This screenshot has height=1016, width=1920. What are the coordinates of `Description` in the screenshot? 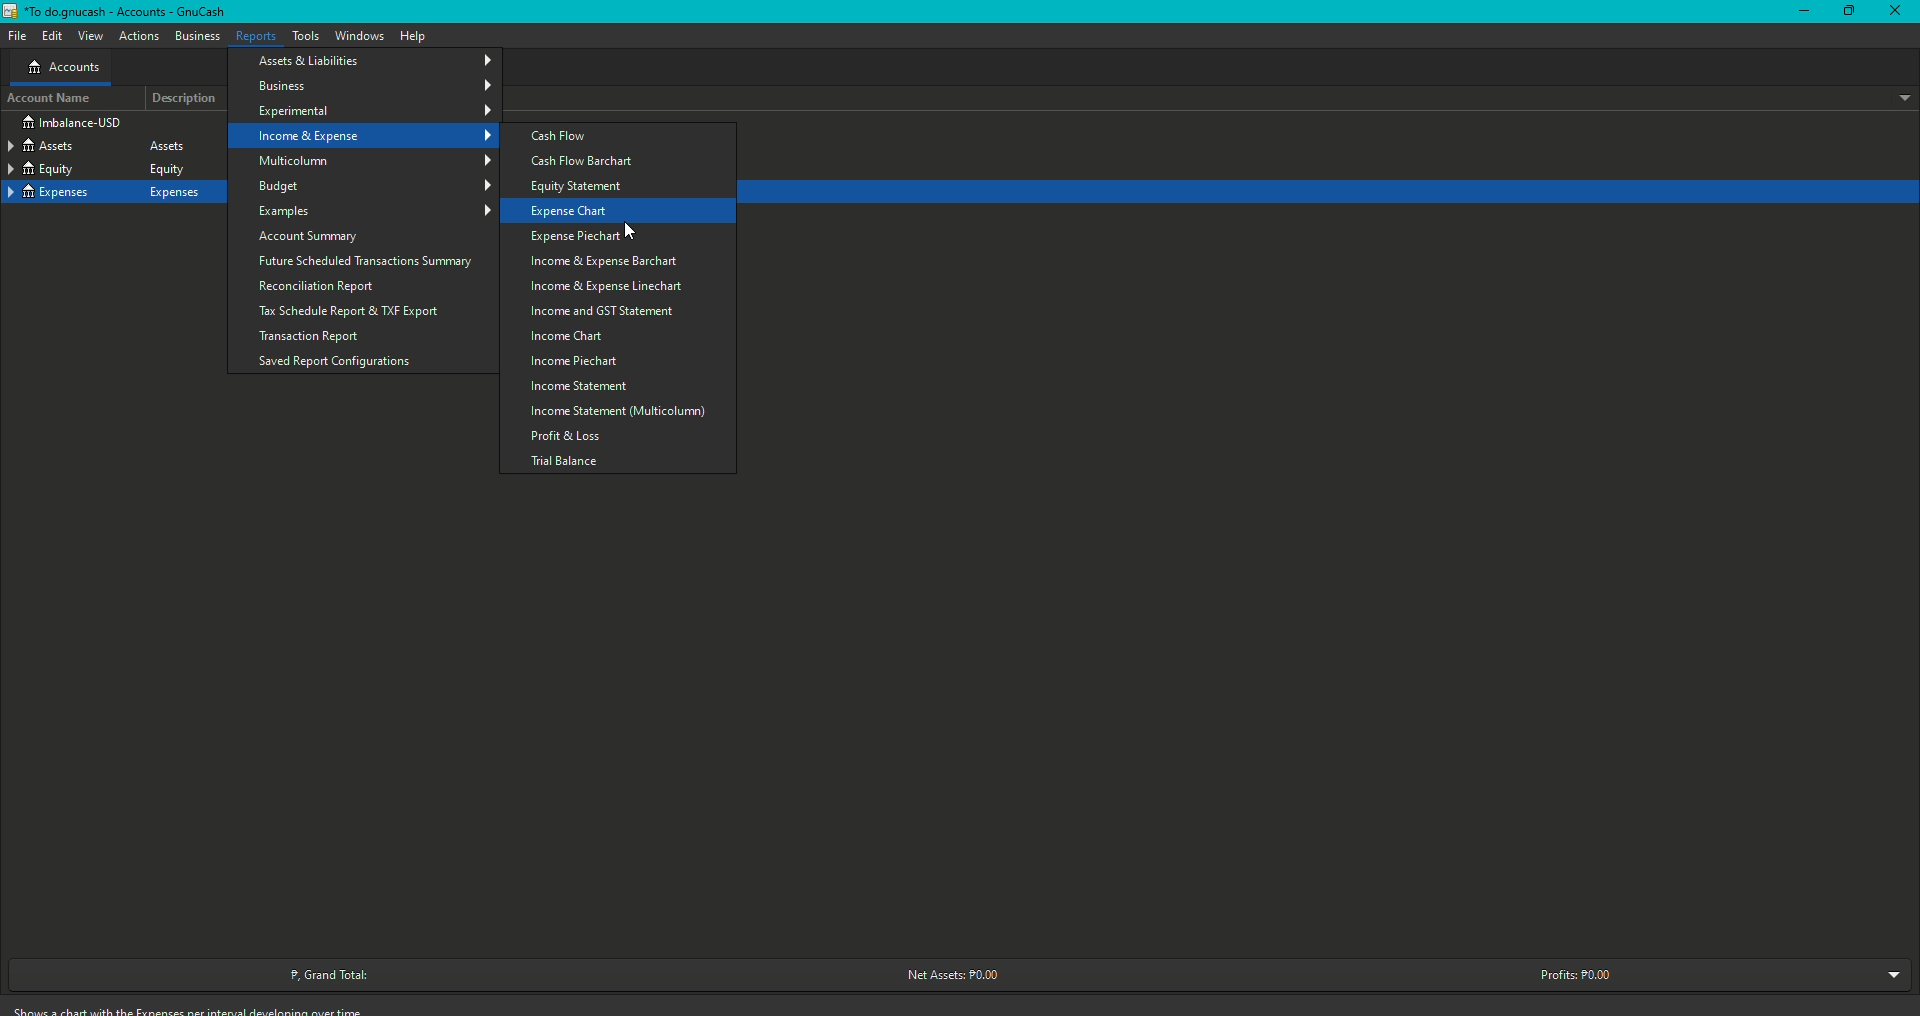 It's located at (184, 98).